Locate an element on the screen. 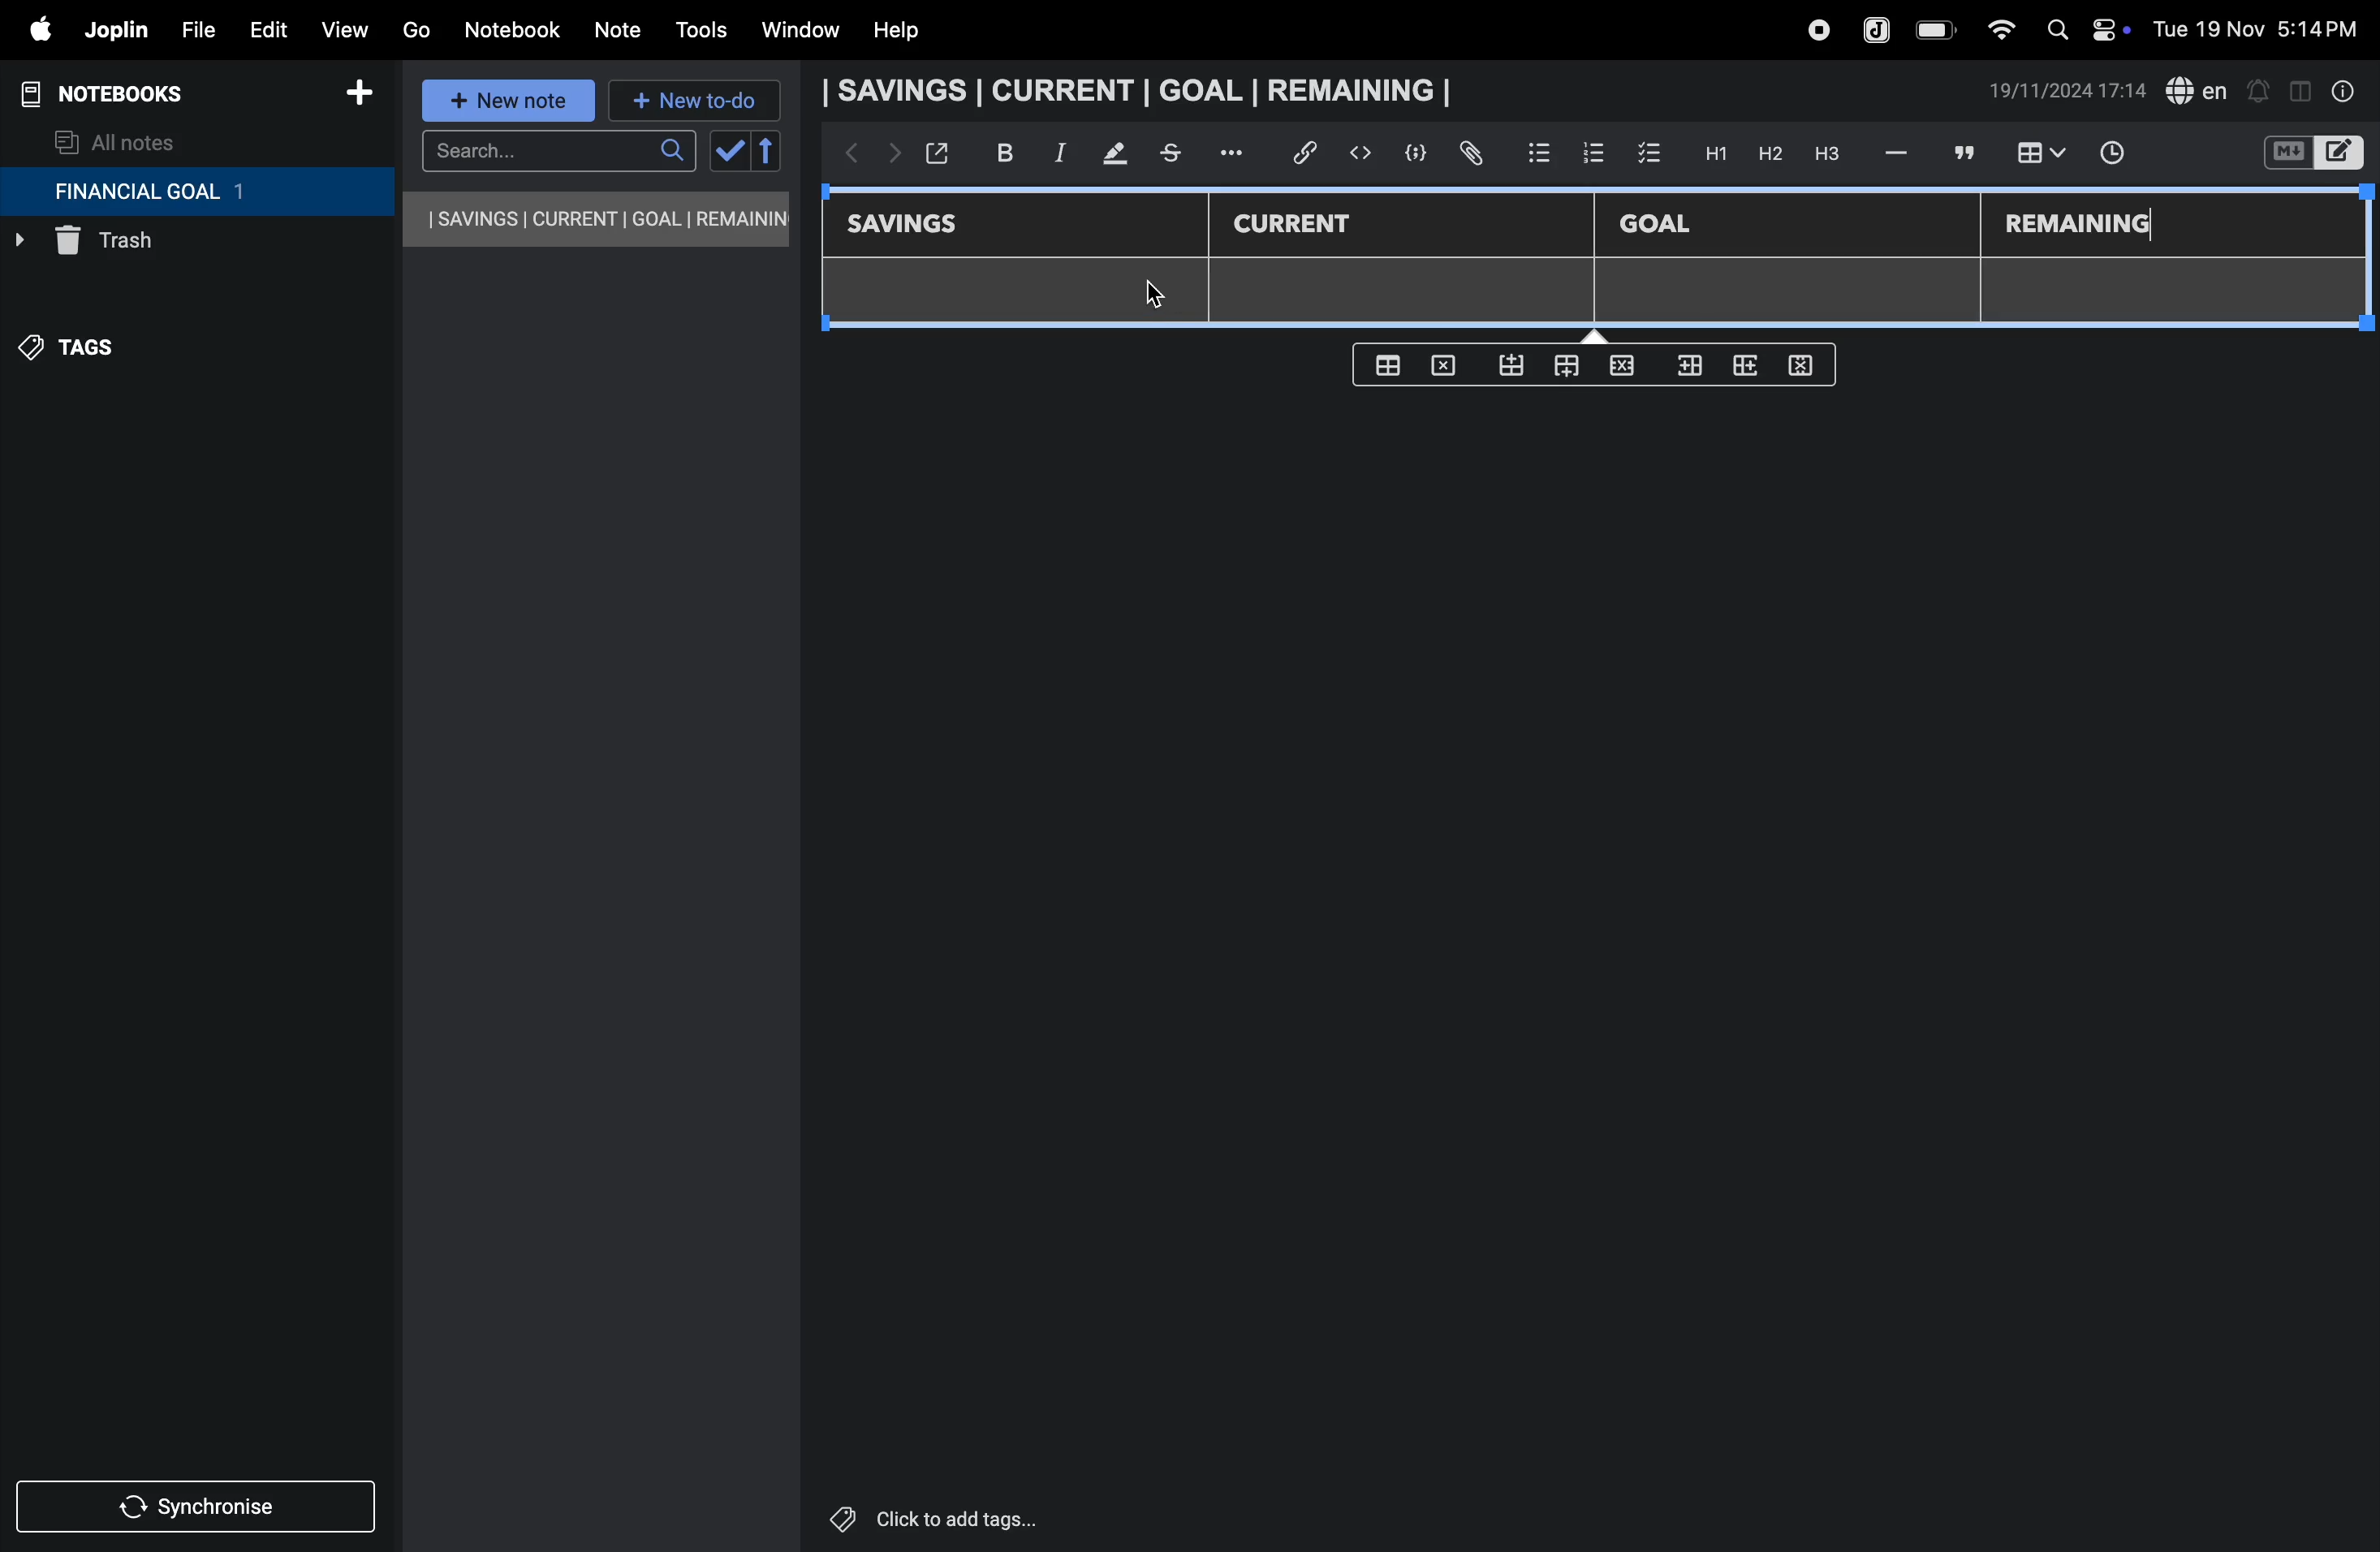 Image resolution: width=2380 pixels, height=1552 pixels. inser rows is located at coordinates (1686, 370).